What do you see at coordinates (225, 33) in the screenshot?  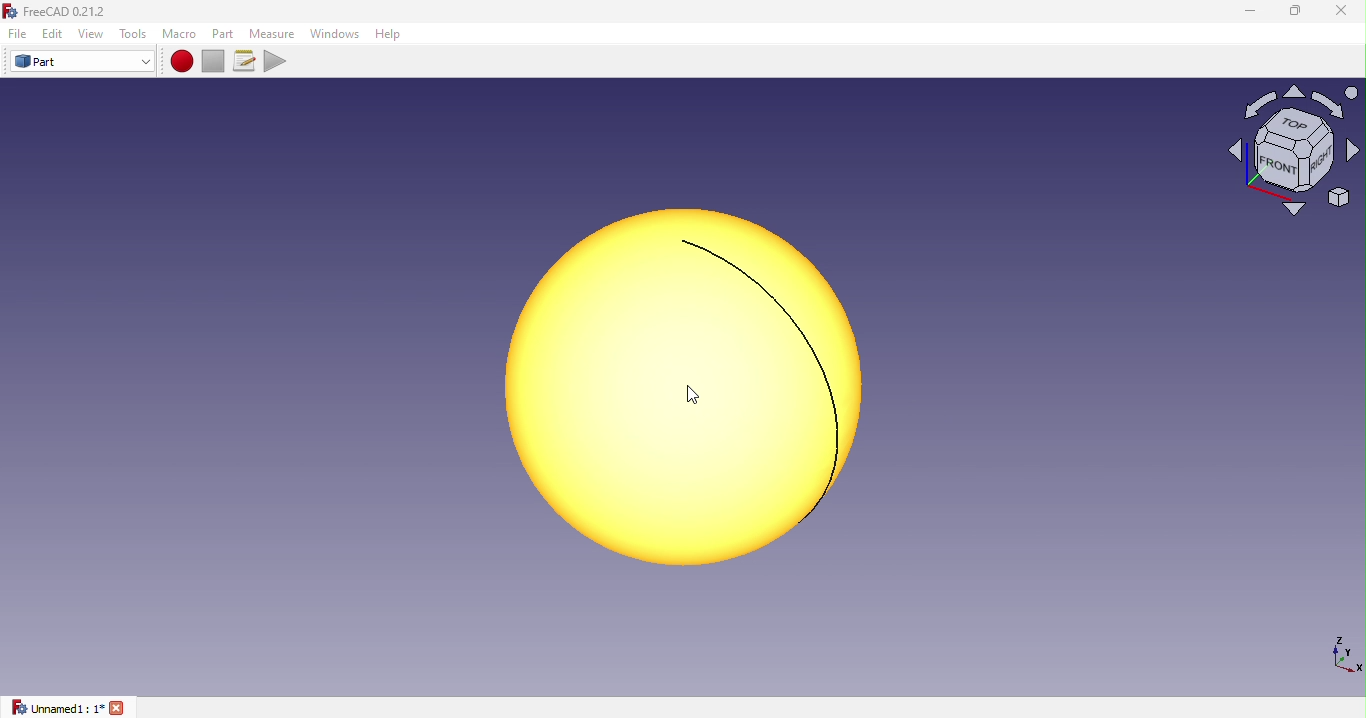 I see `Part` at bounding box center [225, 33].